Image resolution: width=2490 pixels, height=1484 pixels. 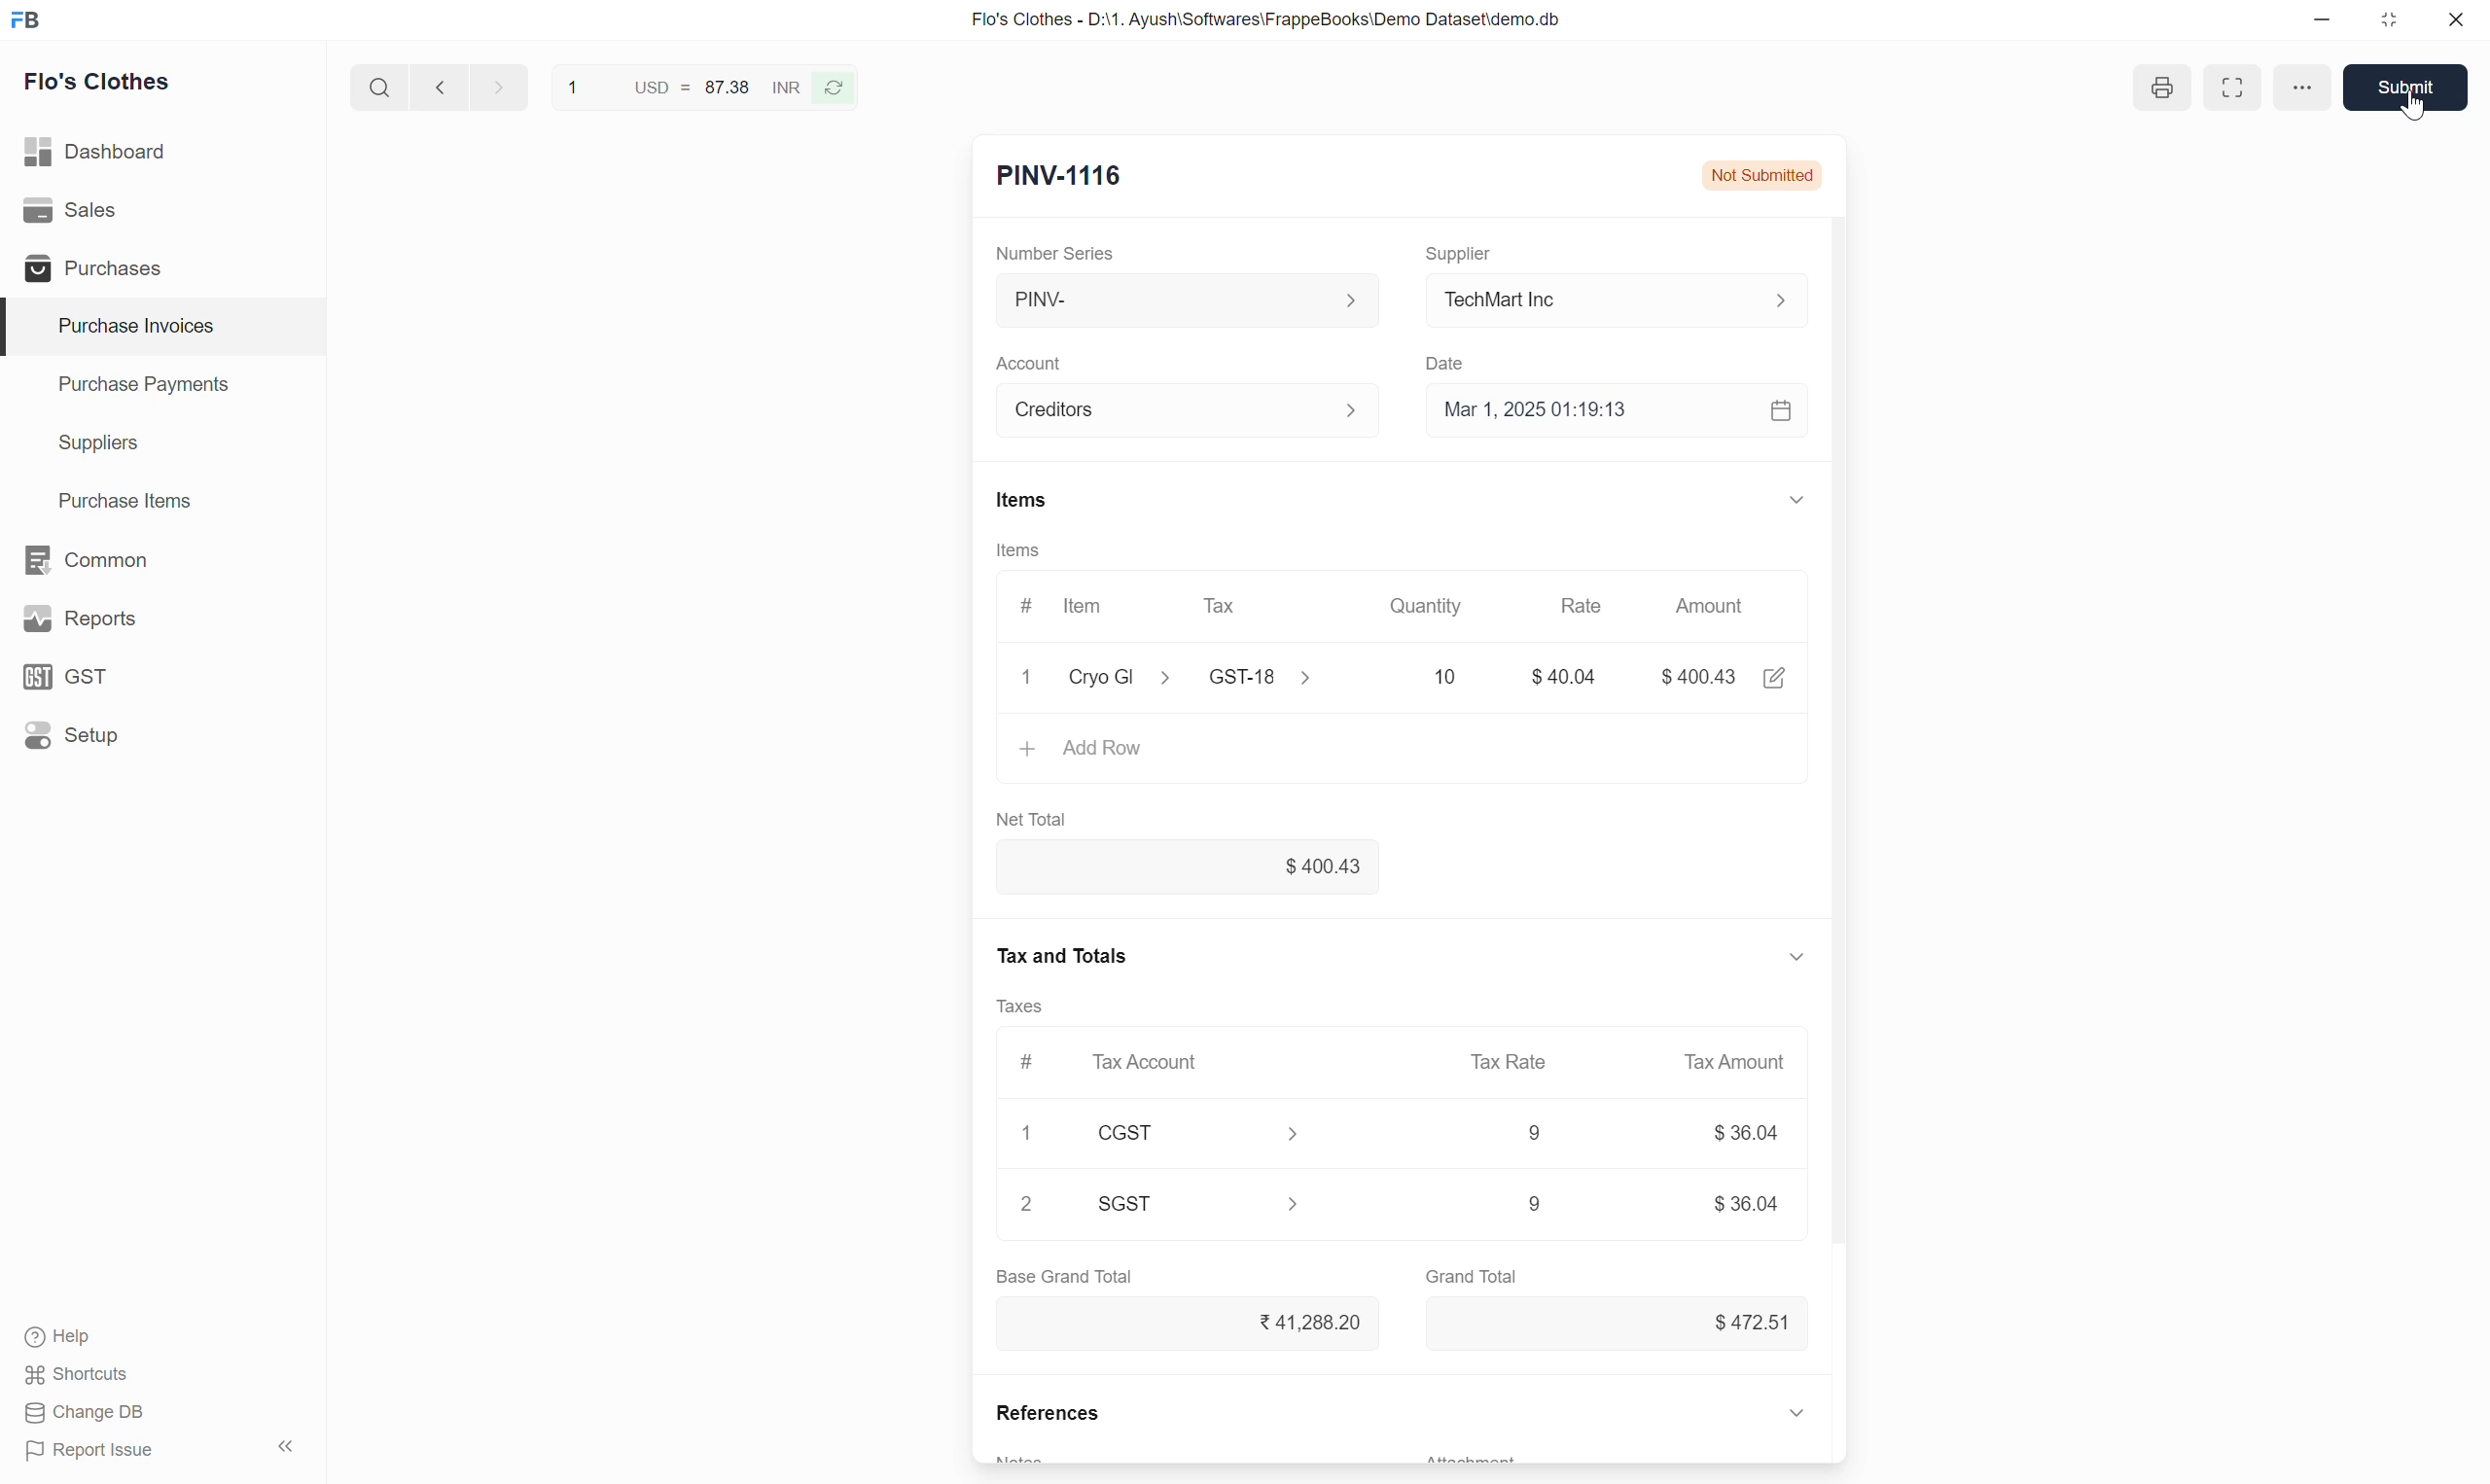 What do you see at coordinates (1455, 358) in the screenshot?
I see `Date` at bounding box center [1455, 358].